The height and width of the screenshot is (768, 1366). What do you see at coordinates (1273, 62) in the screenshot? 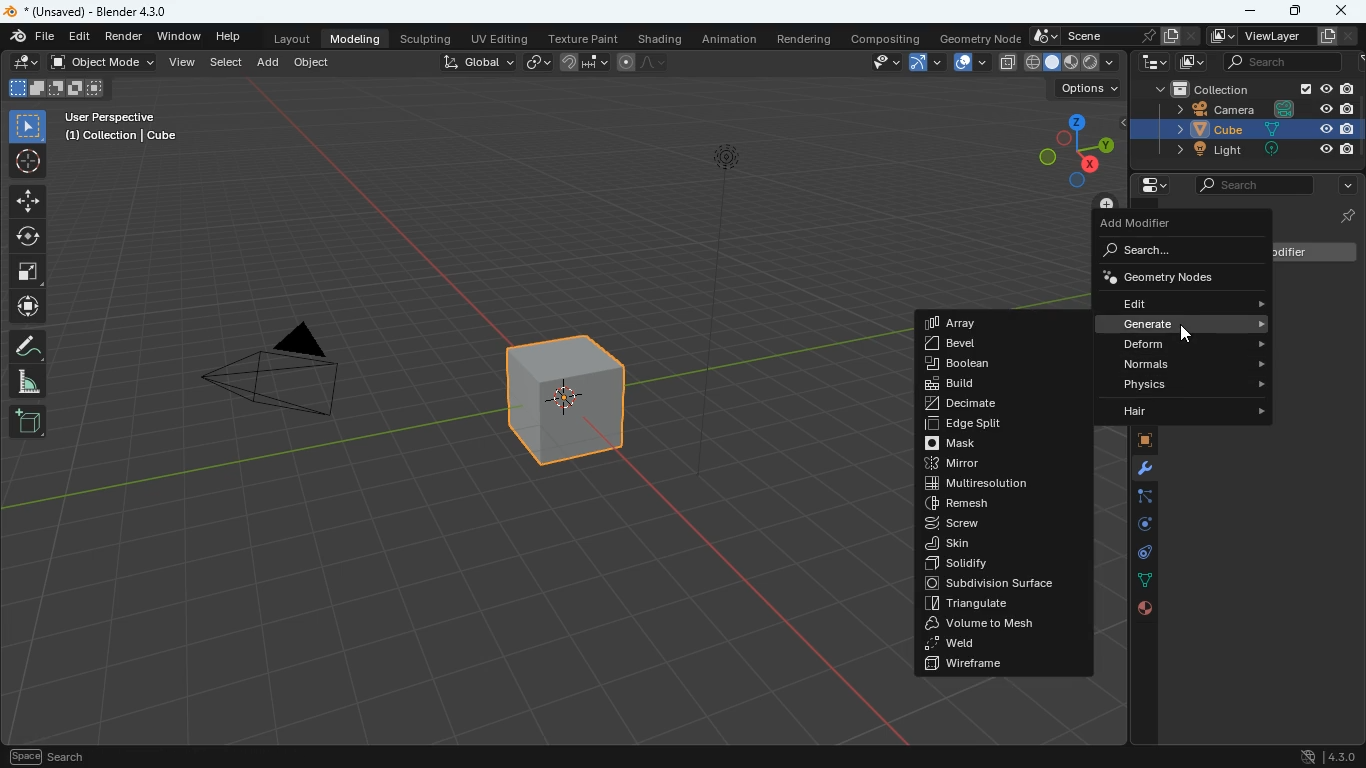
I see `search` at bounding box center [1273, 62].